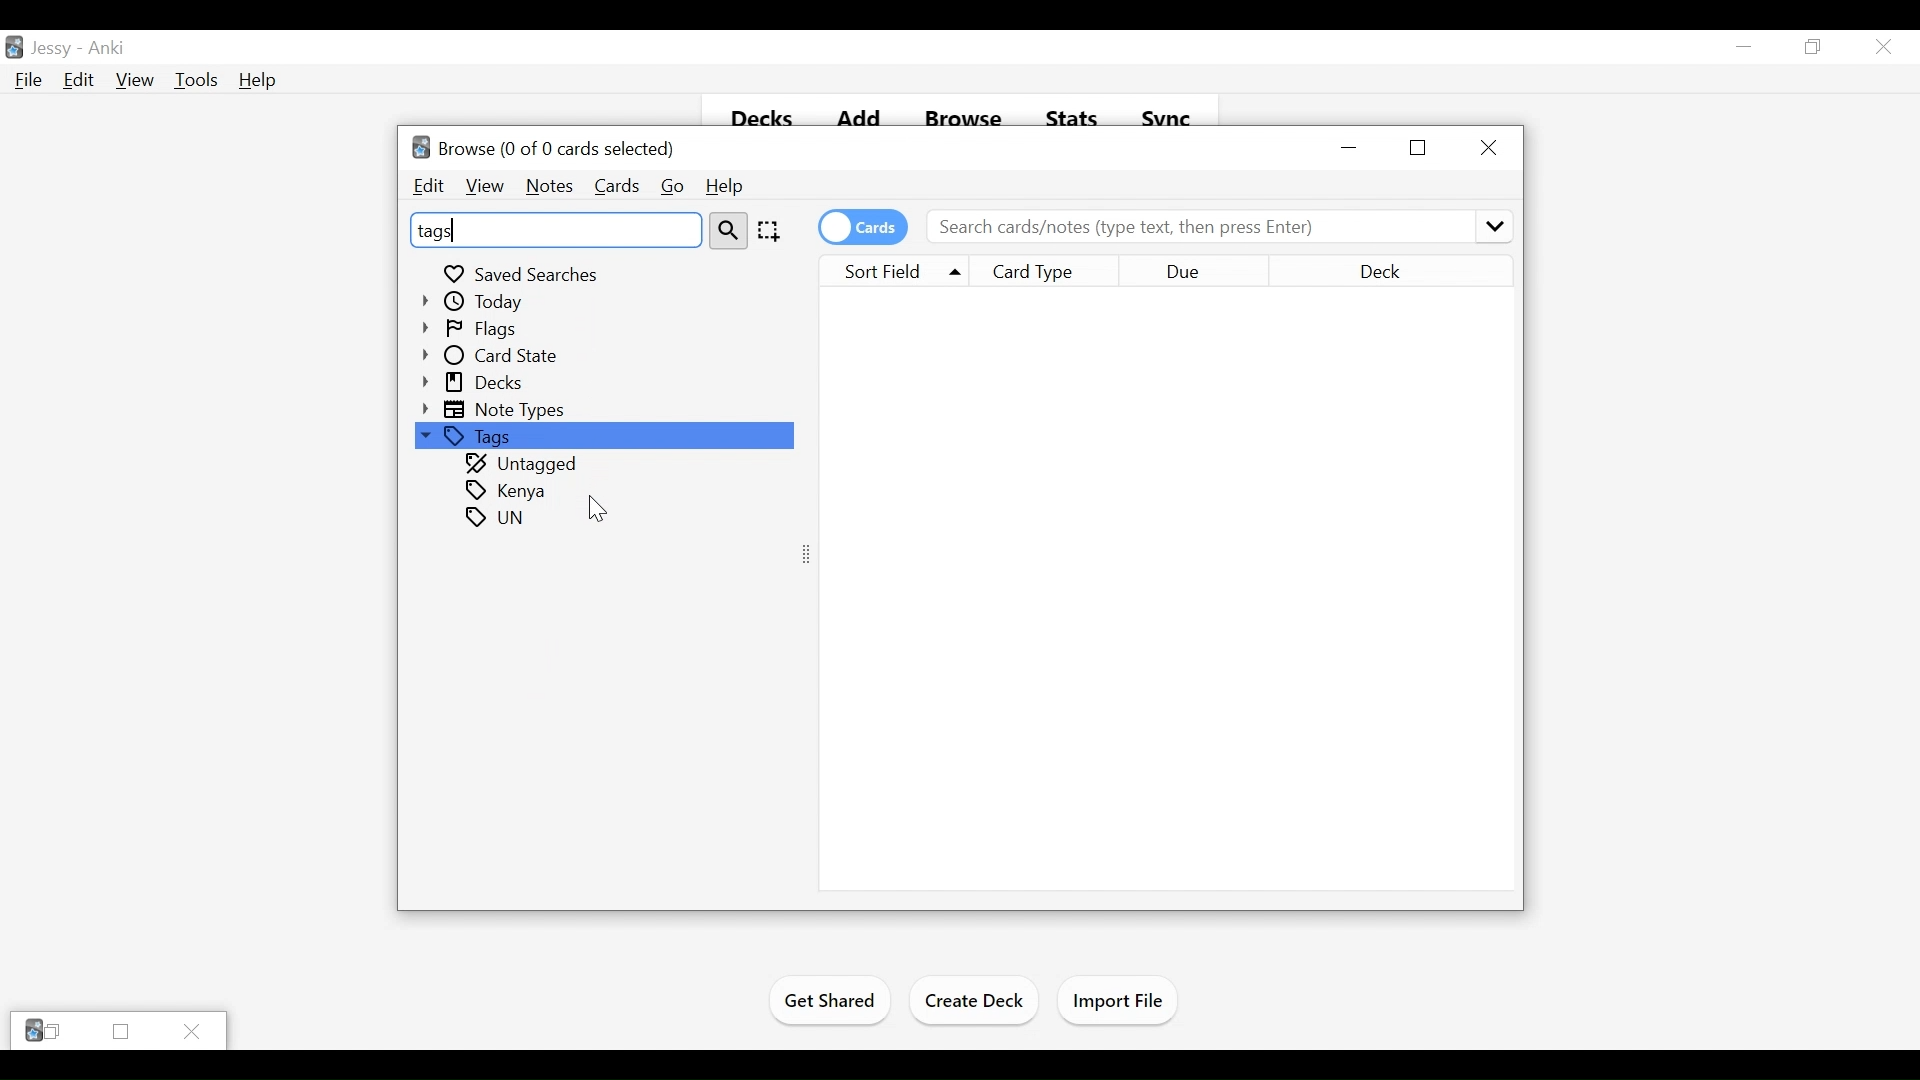  What do you see at coordinates (723, 187) in the screenshot?
I see `Help` at bounding box center [723, 187].